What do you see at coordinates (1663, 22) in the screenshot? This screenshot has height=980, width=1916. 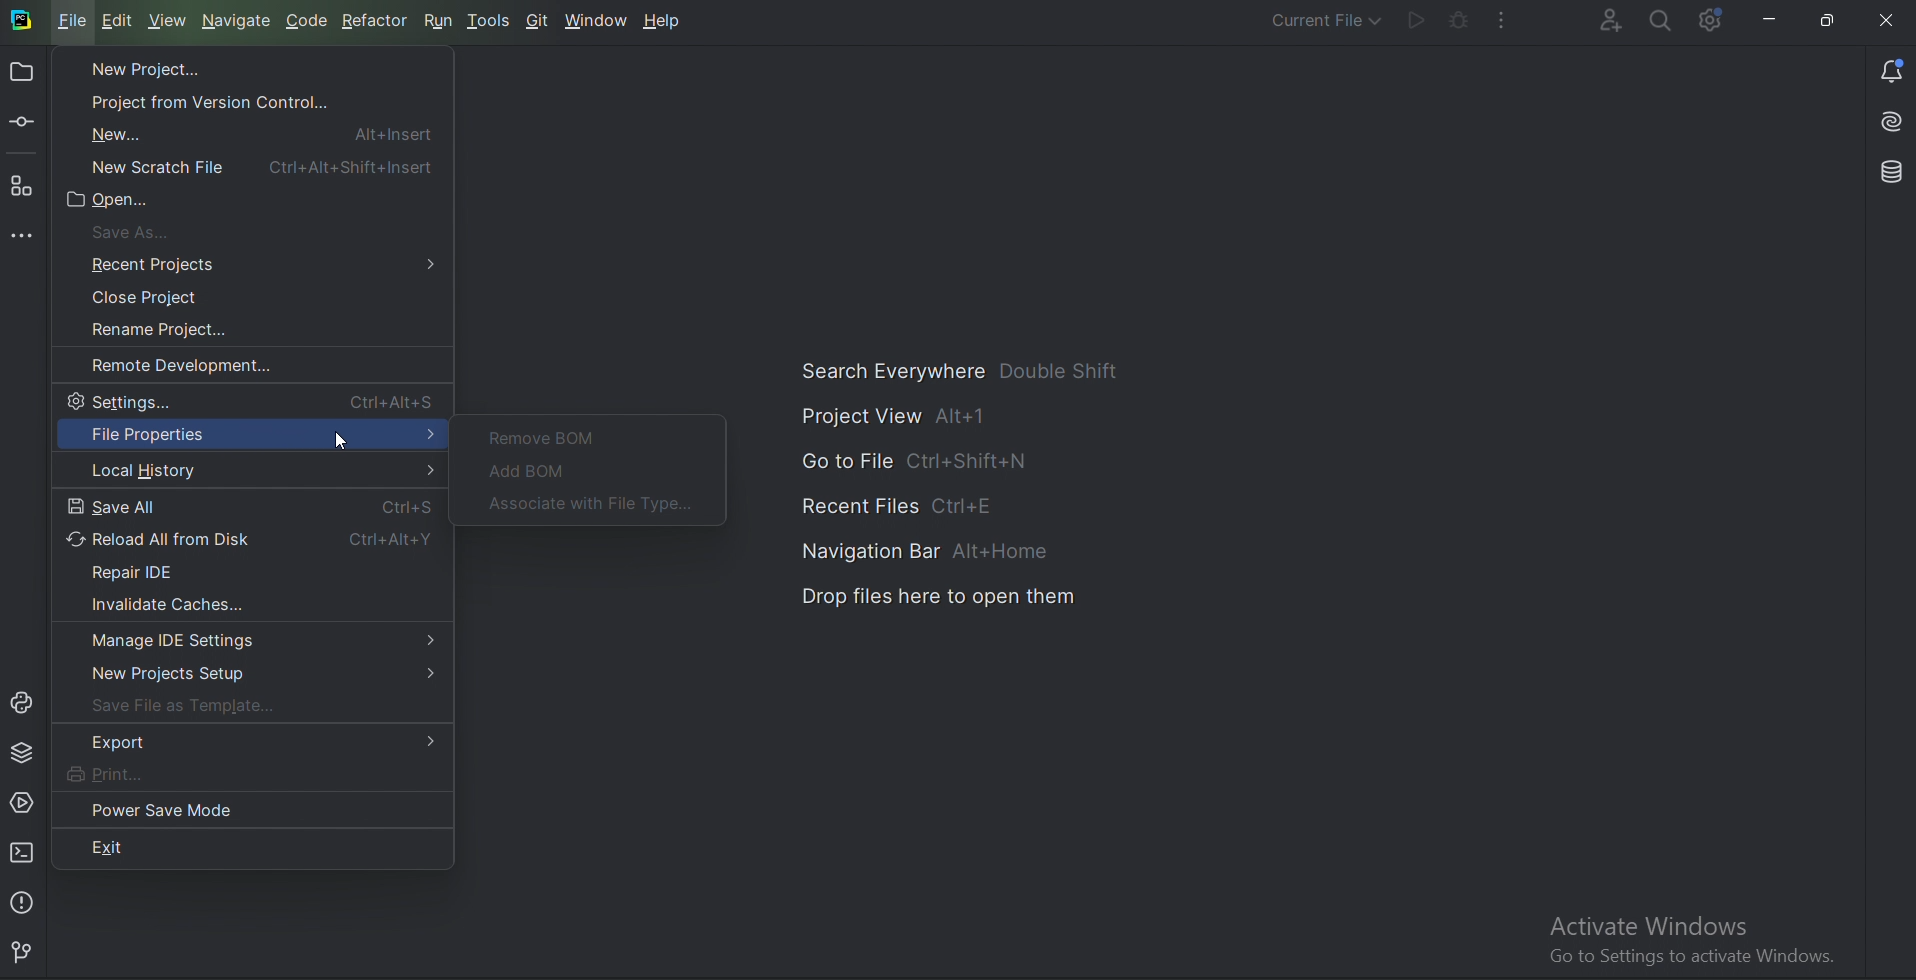 I see `Search everywhere` at bounding box center [1663, 22].